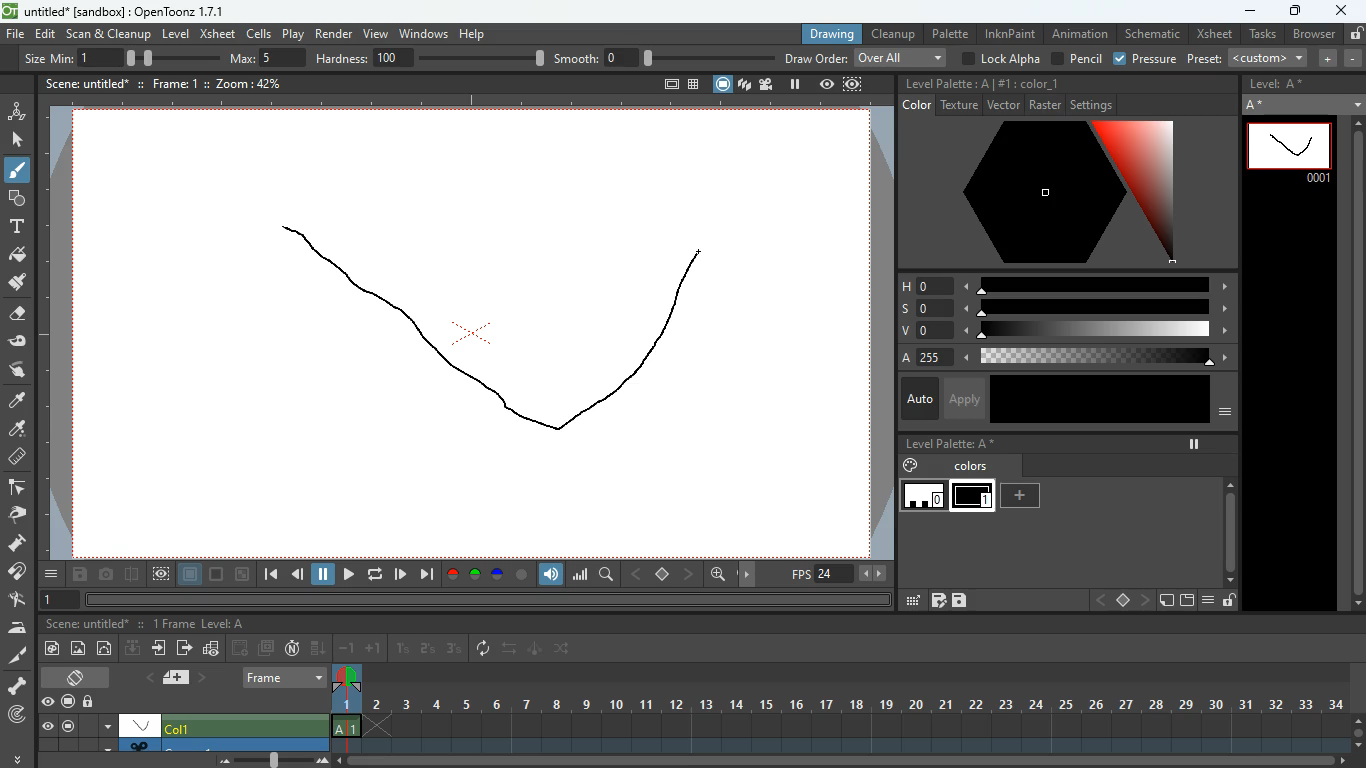 The width and height of the screenshot is (1366, 768). I want to click on play, so click(348, 576).